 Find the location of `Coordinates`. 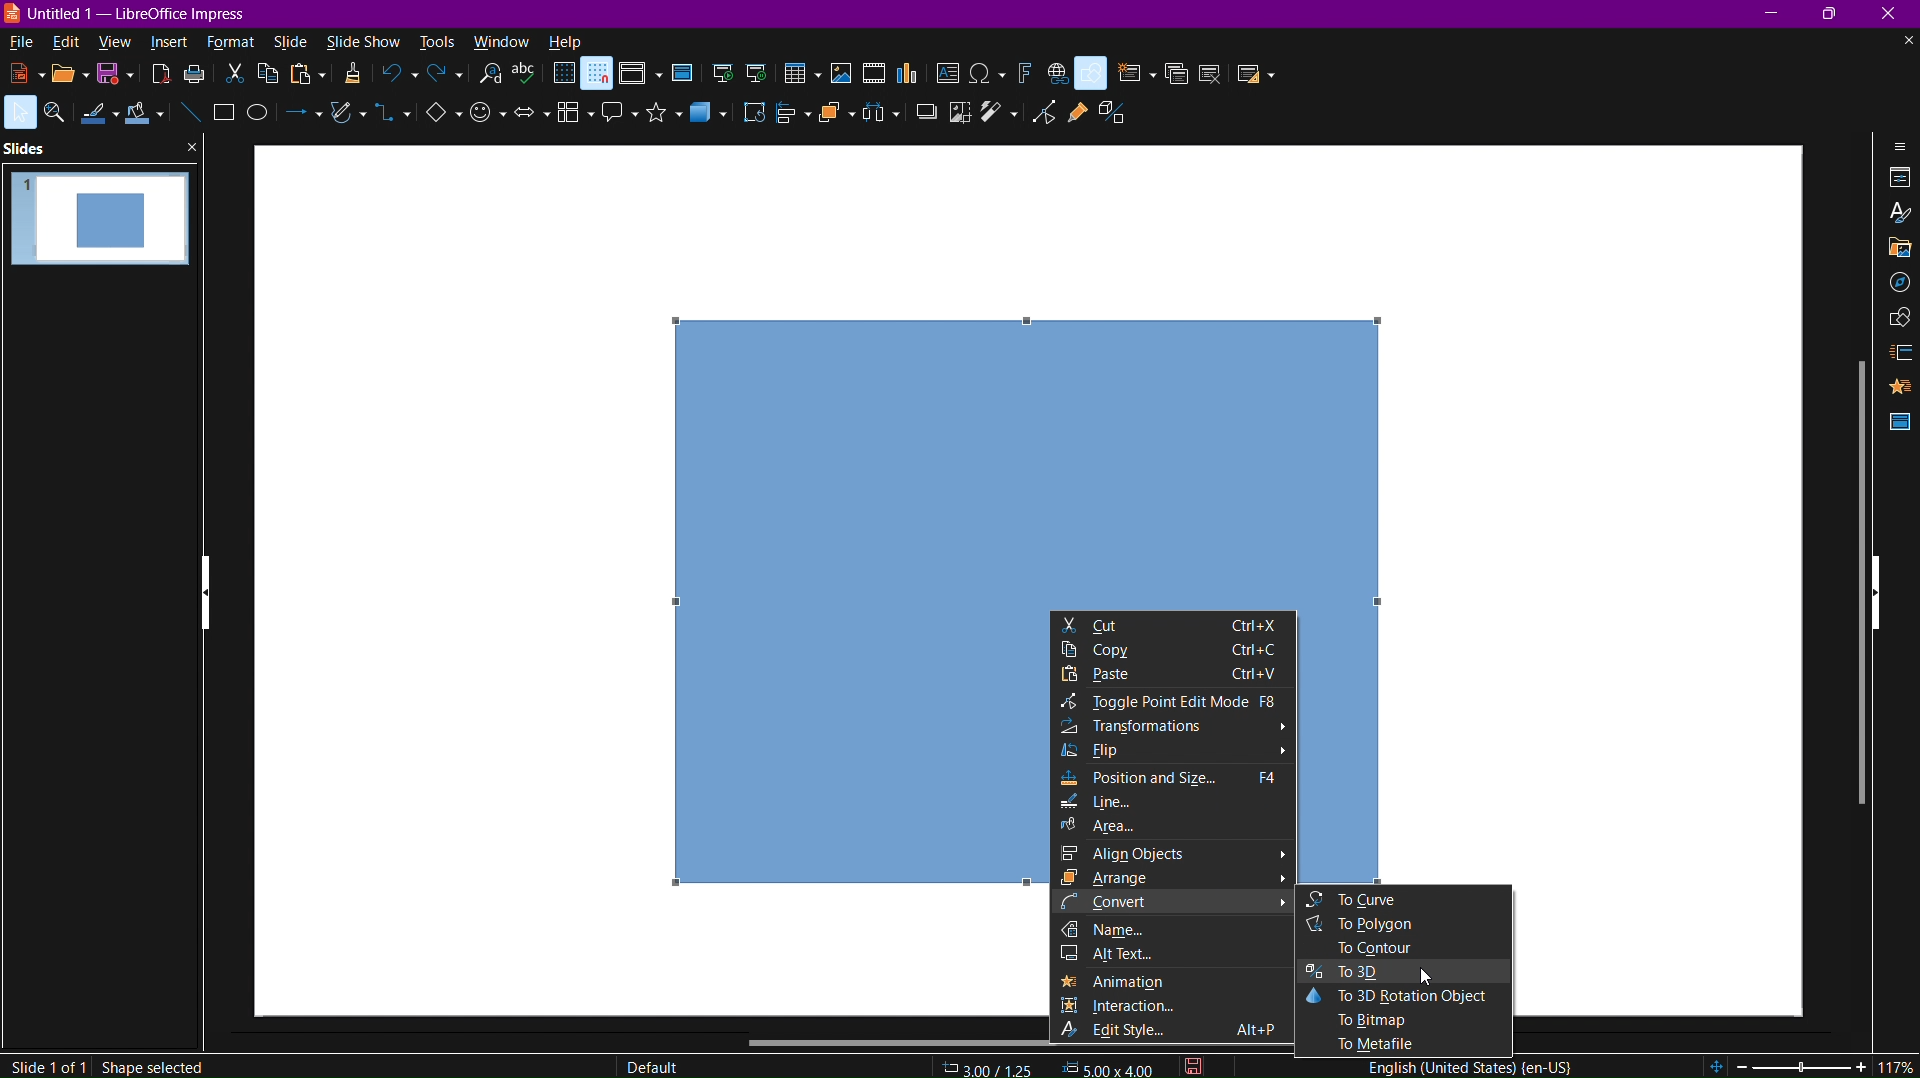

Coordinates is located at coordinates (989, 1067).